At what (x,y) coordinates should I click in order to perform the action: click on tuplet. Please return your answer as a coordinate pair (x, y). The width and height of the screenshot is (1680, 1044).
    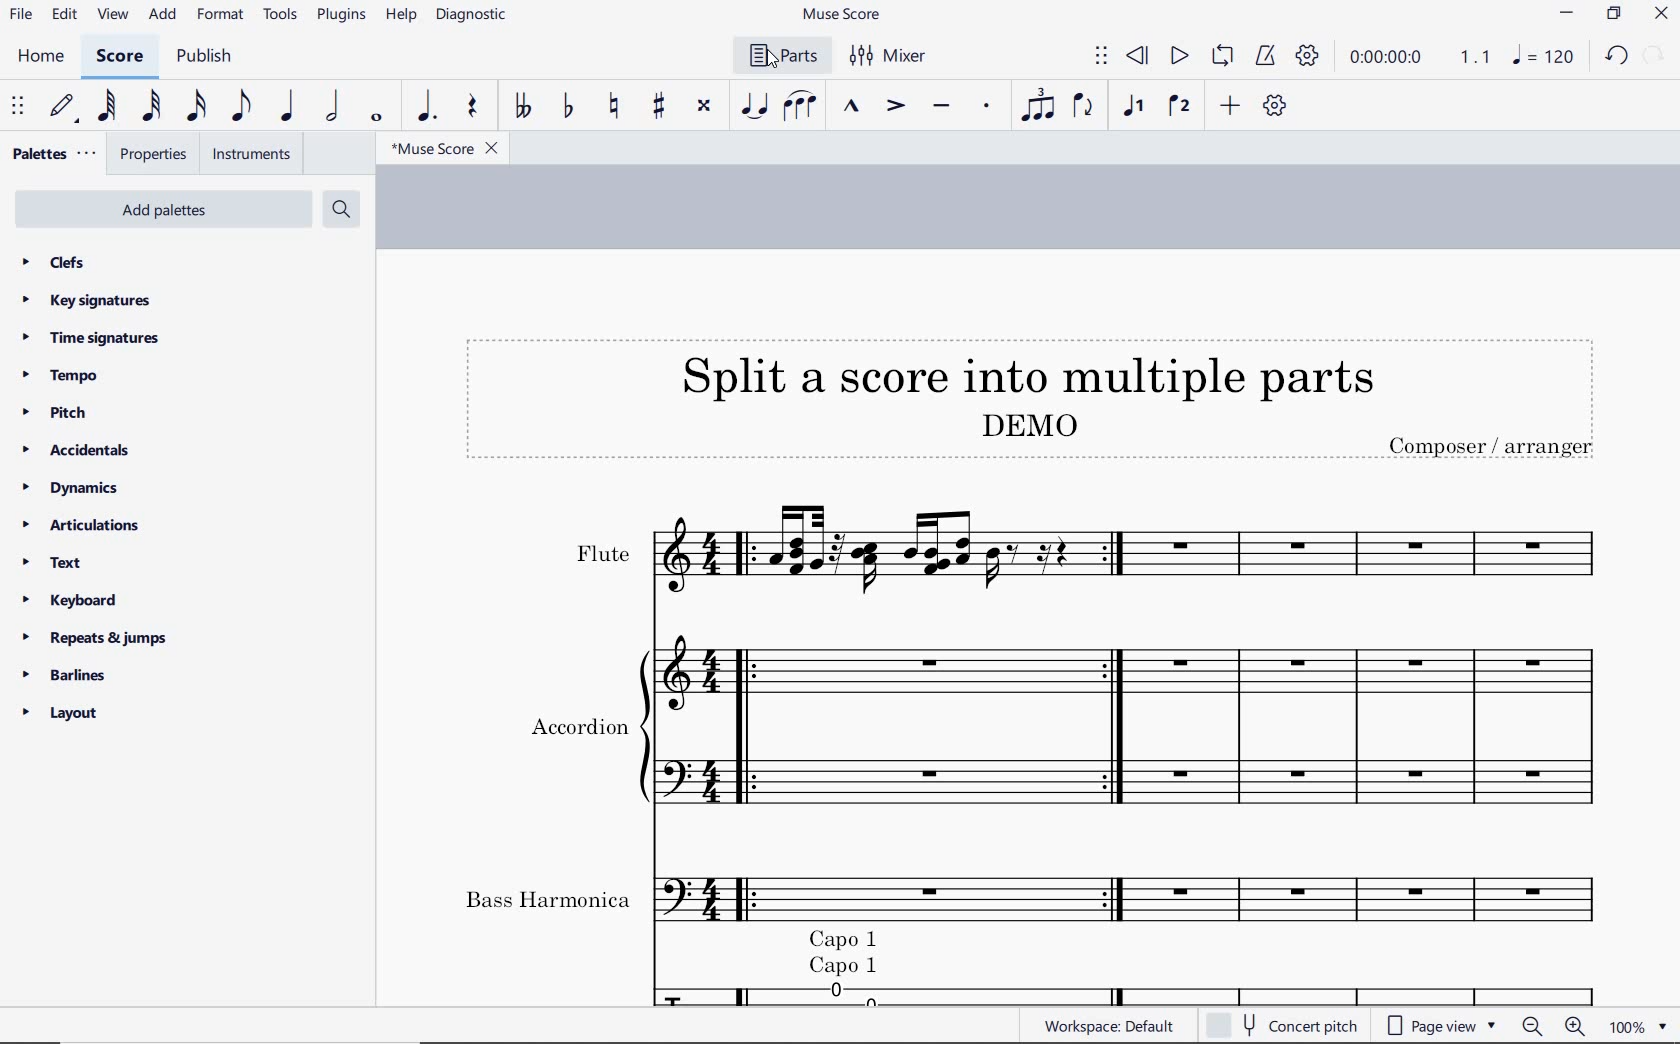
    Looking at the image, I should click on (1039, 106).